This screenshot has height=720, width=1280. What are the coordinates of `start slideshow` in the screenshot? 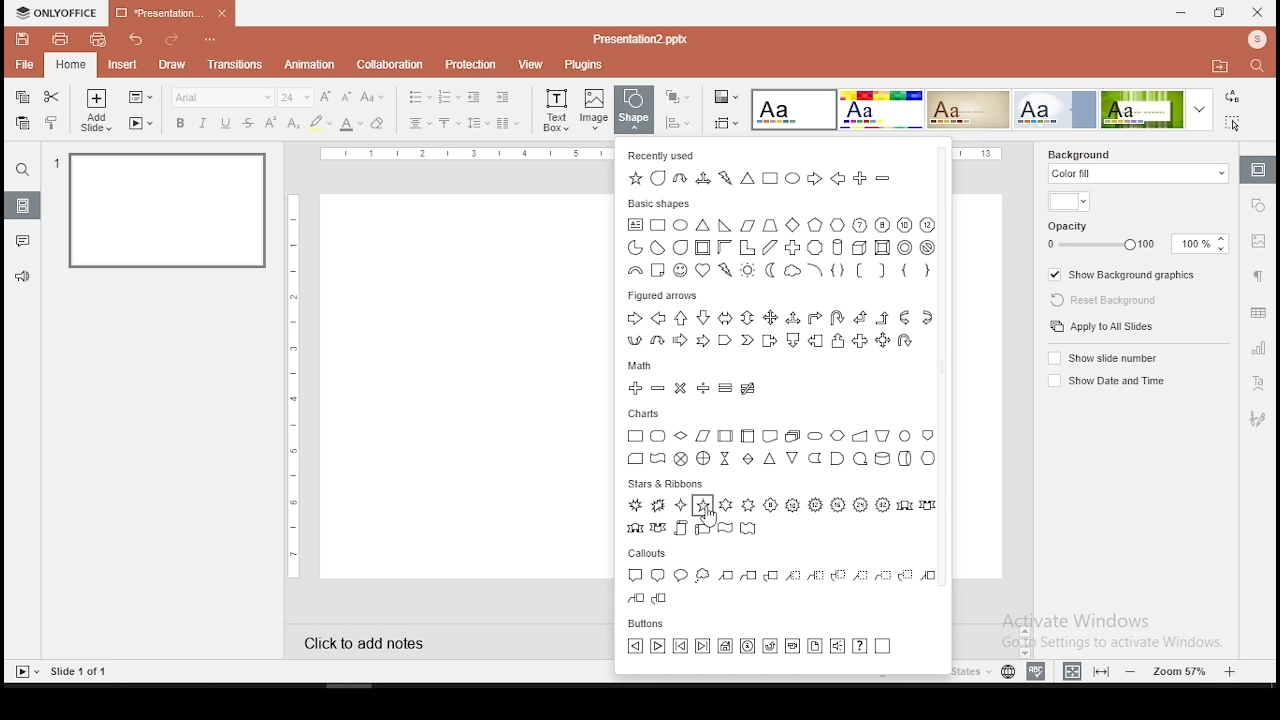 It's located at (141, 123).